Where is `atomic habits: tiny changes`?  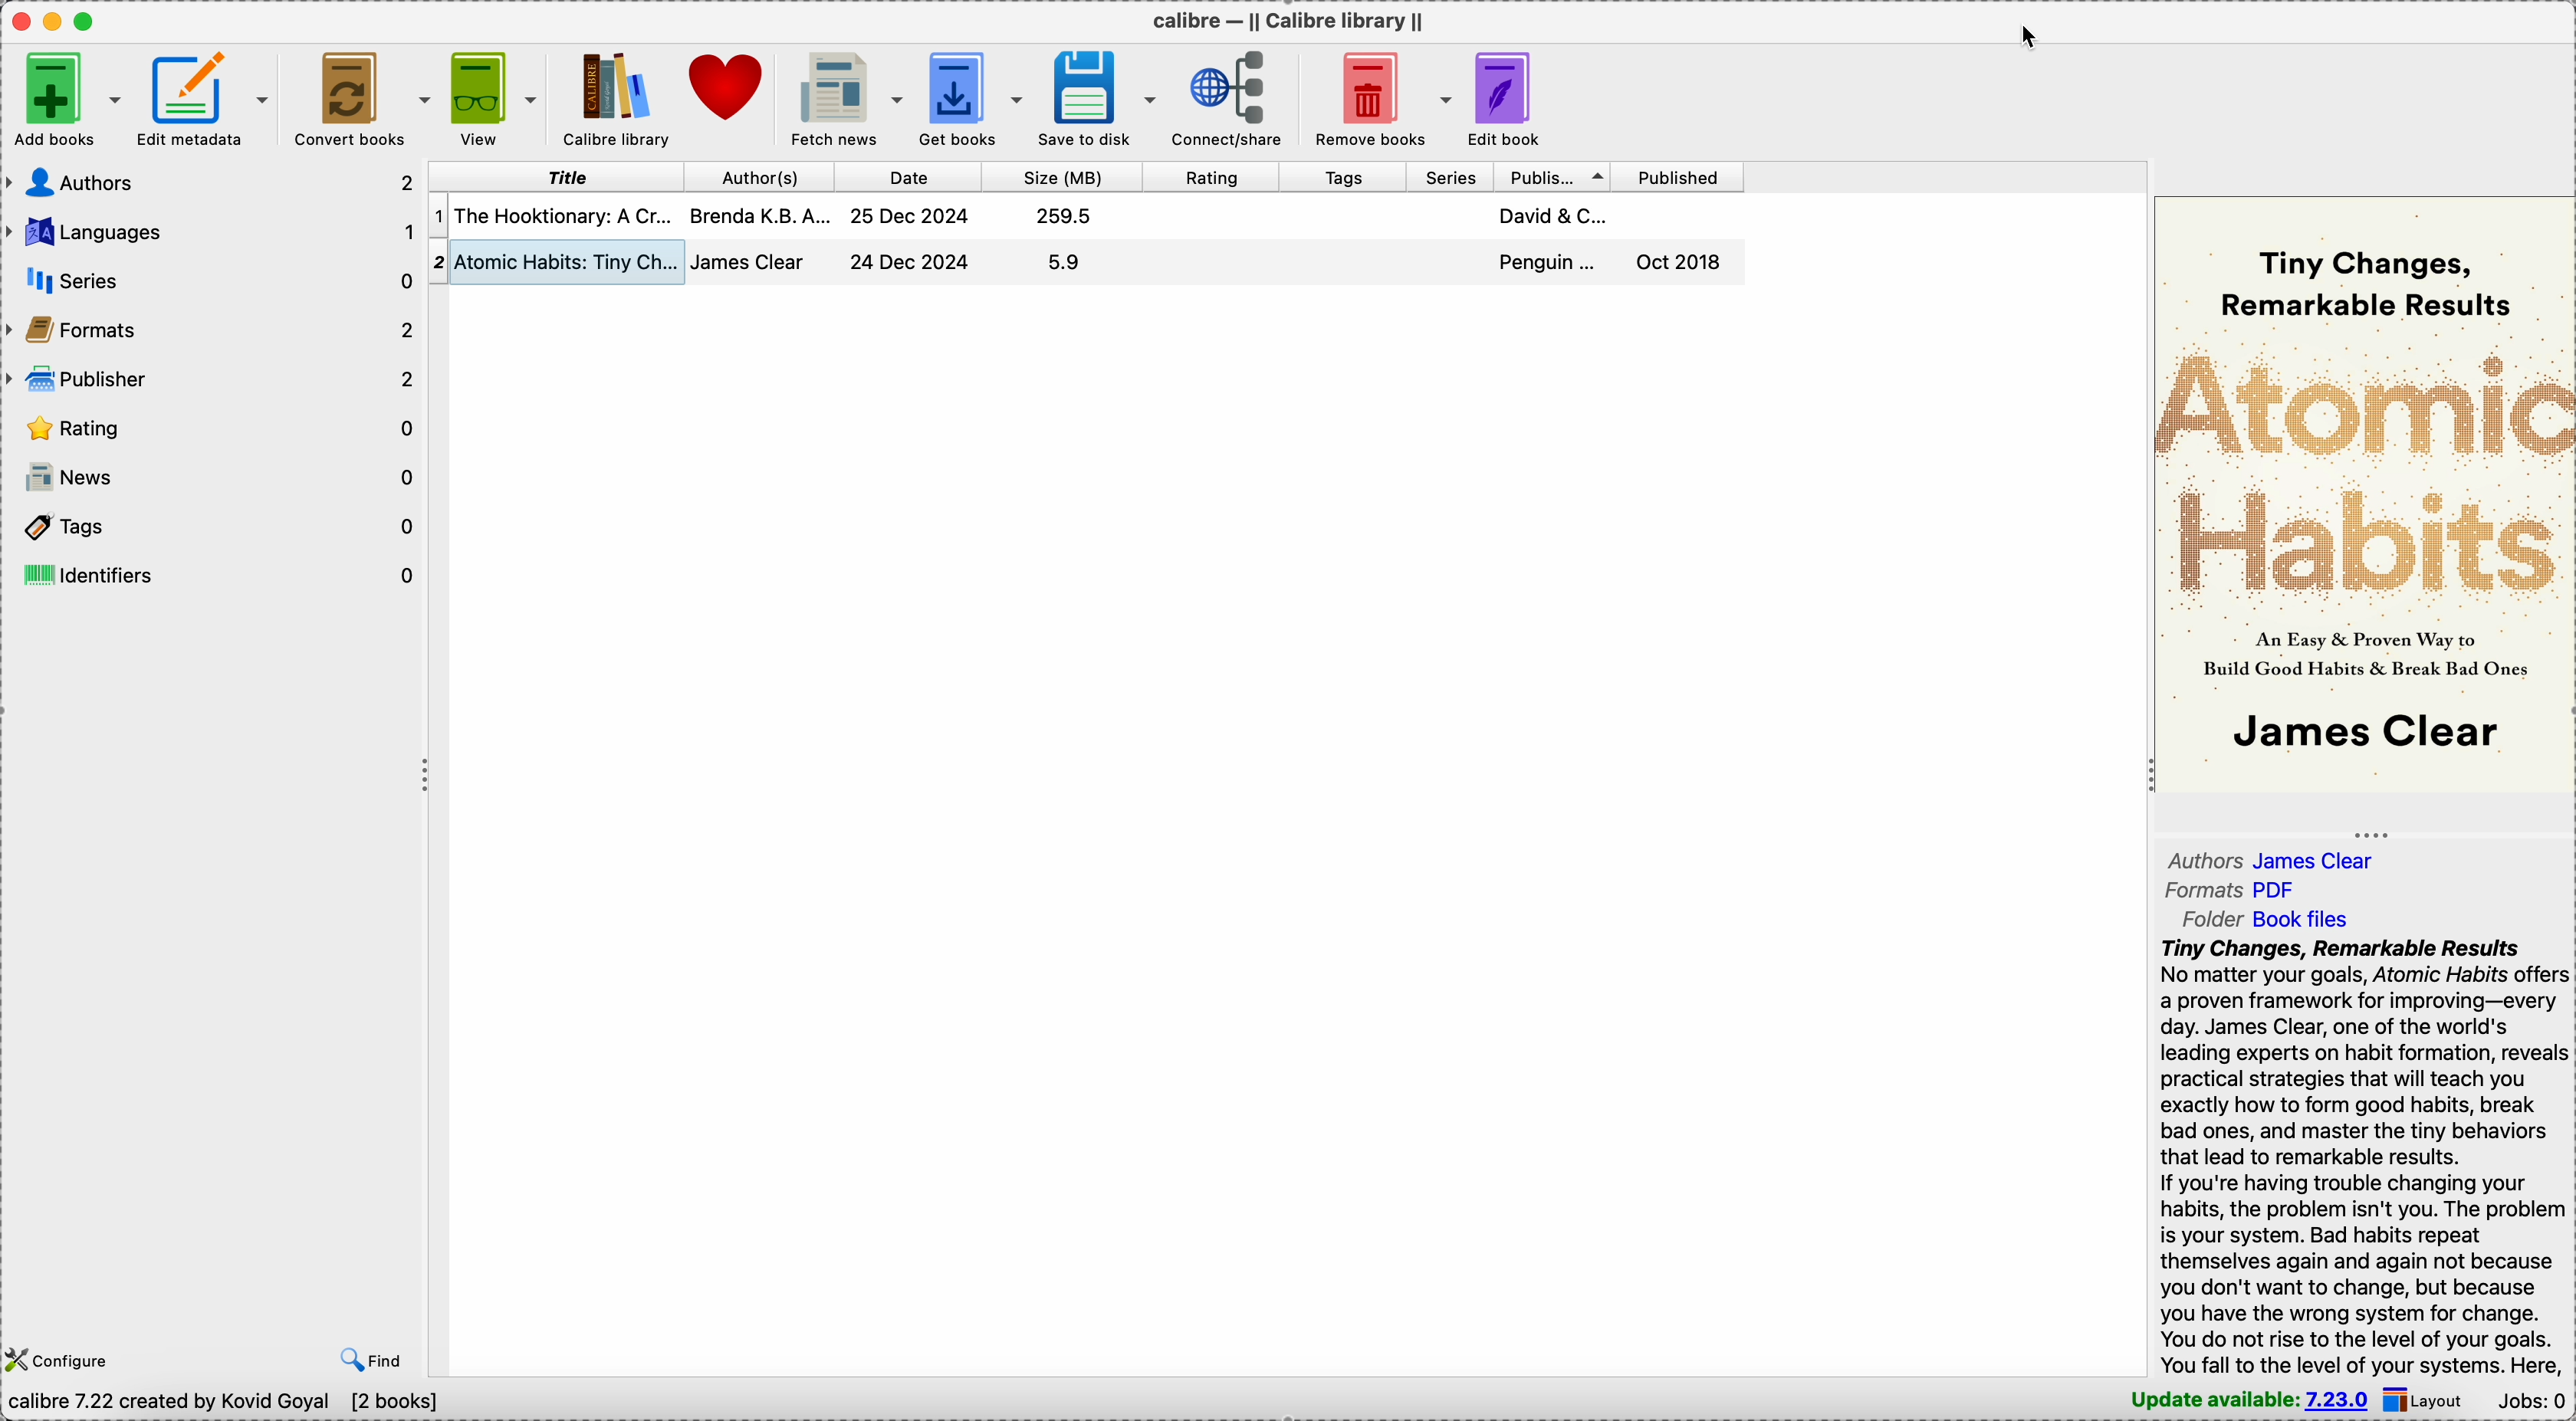
atomic habits: tiny changes is located at coordinates (566, 262).